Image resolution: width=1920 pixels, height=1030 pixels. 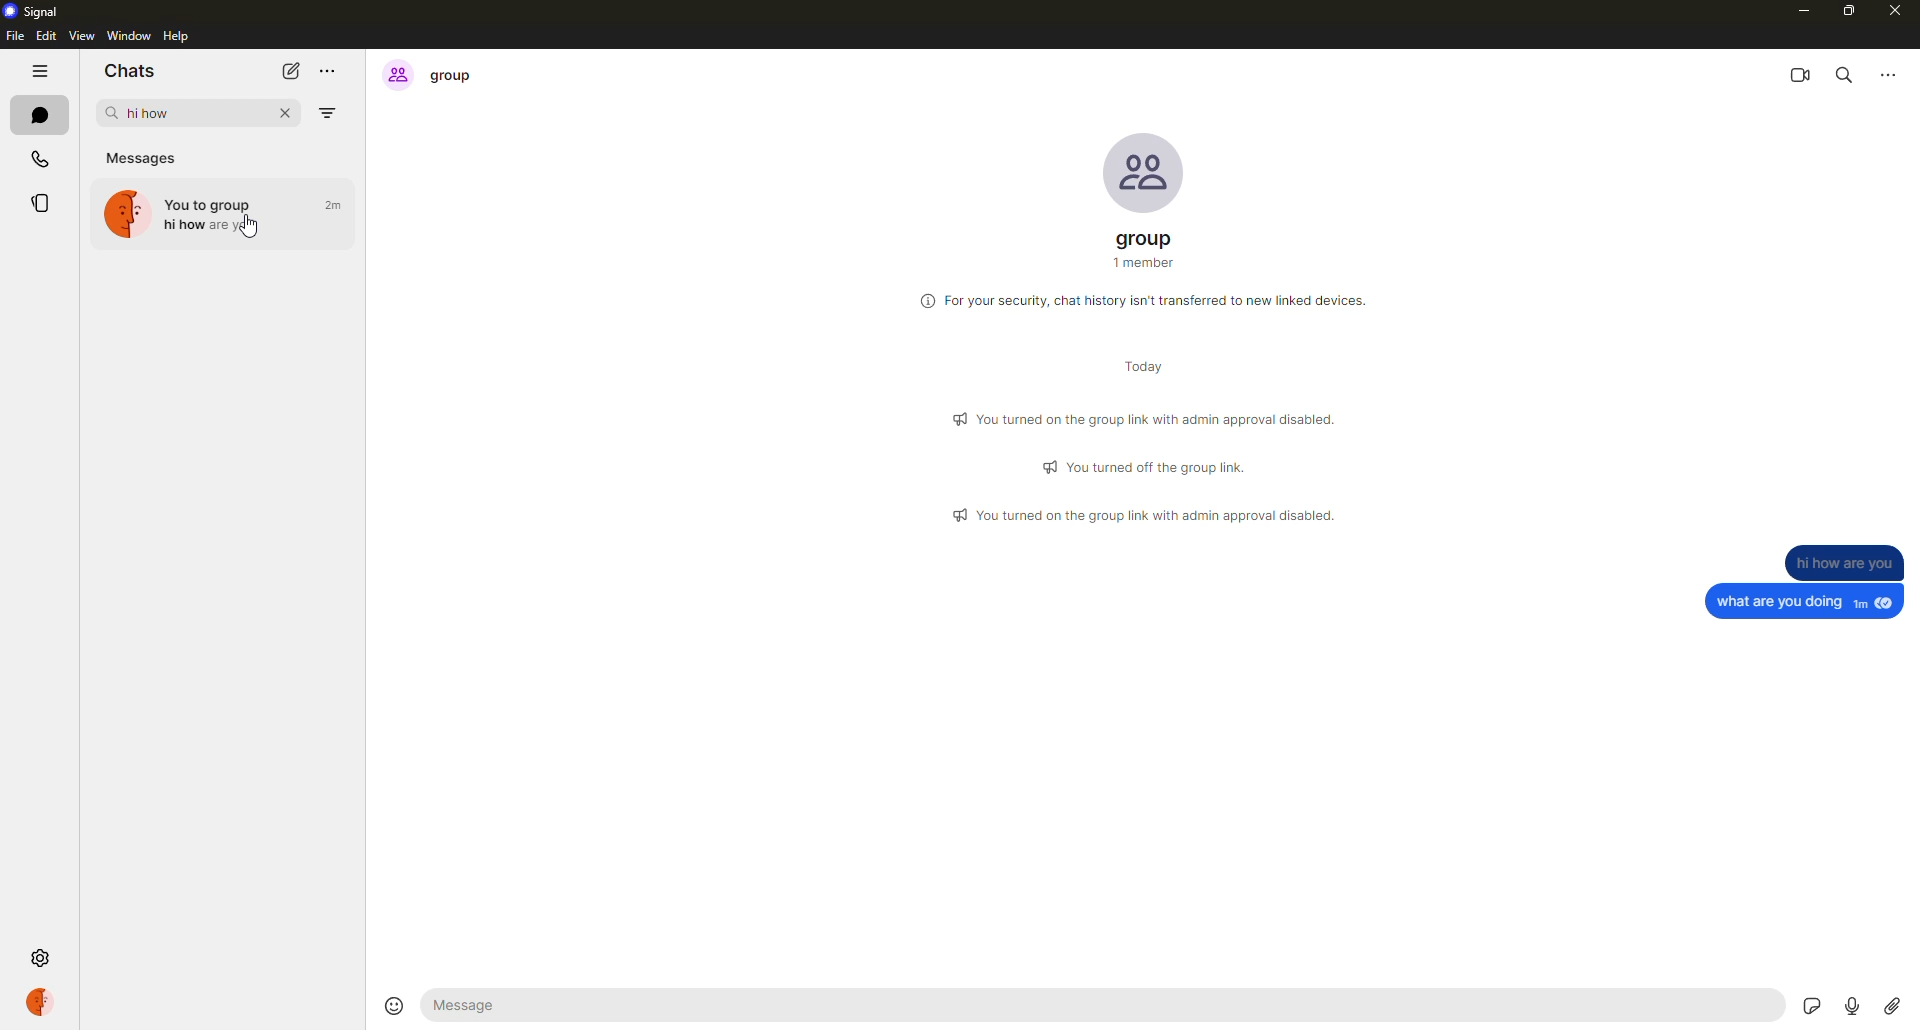 I want to click on more, so click(x=330, y=69).